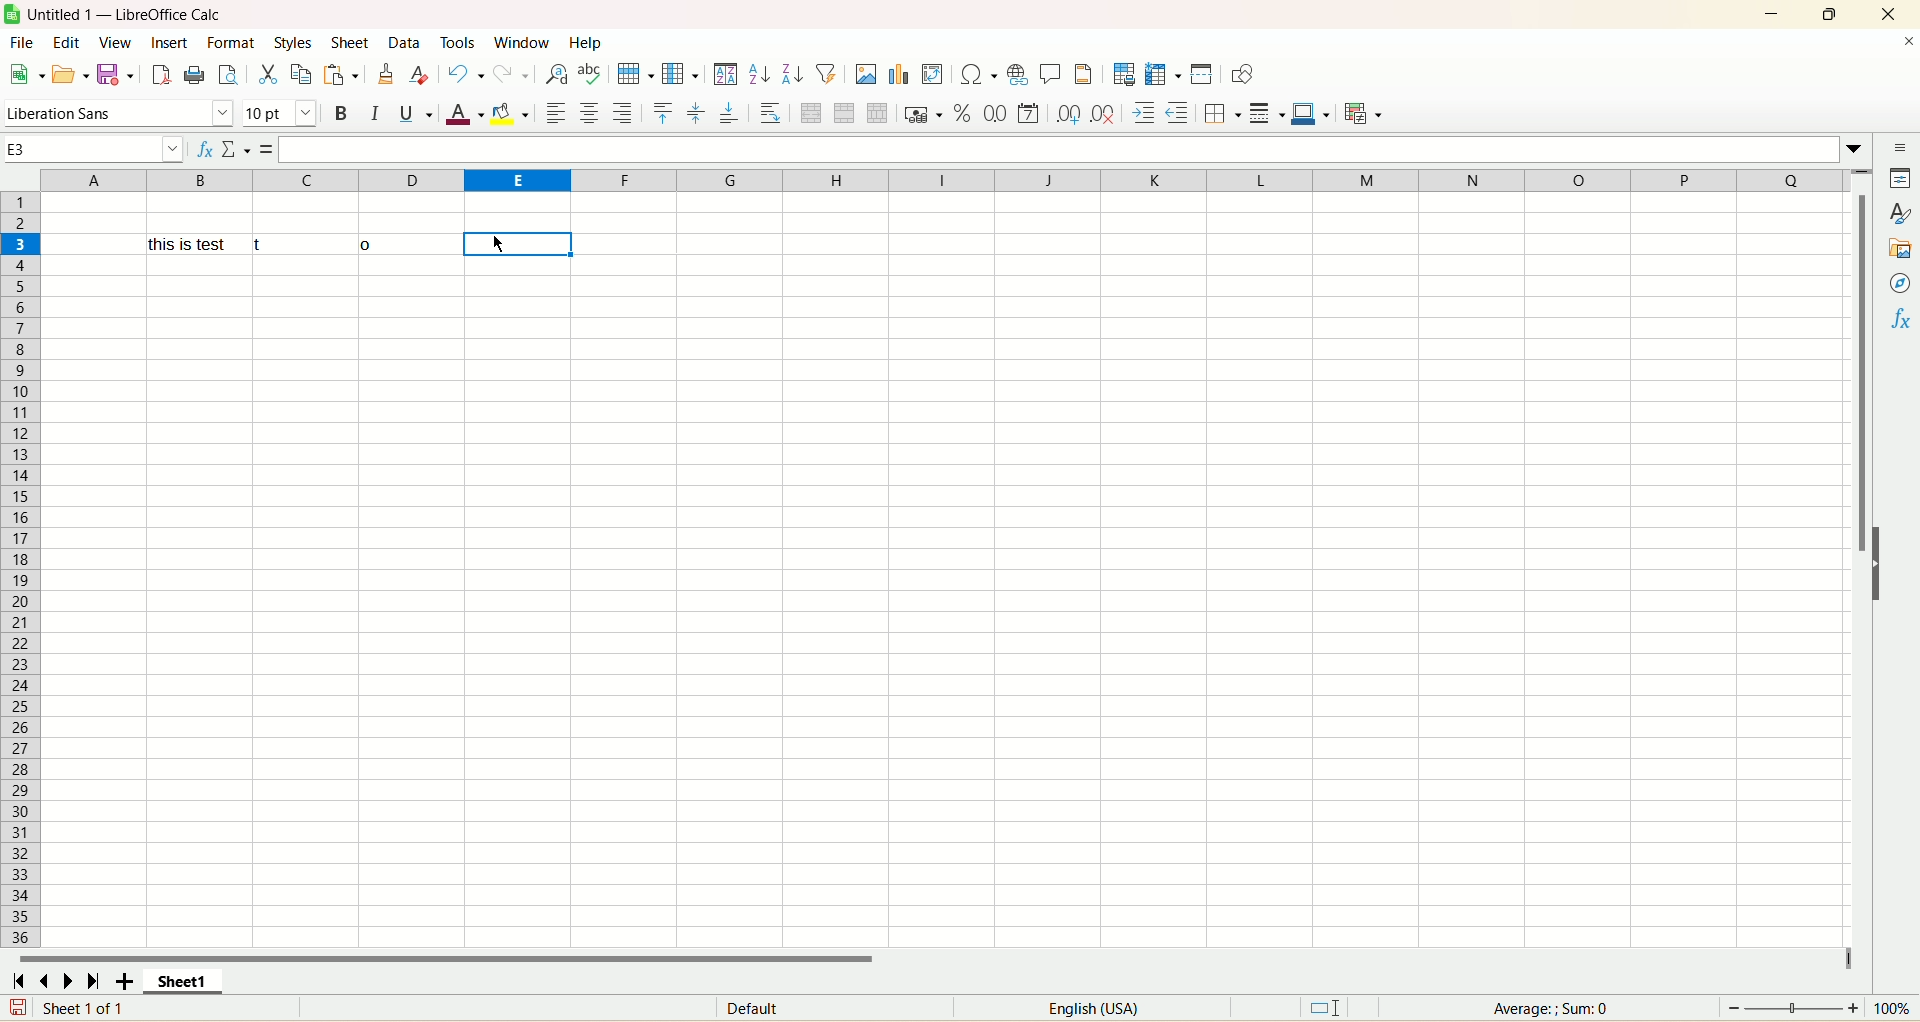  I want to click on zoom factor, so click(1820, 1008).